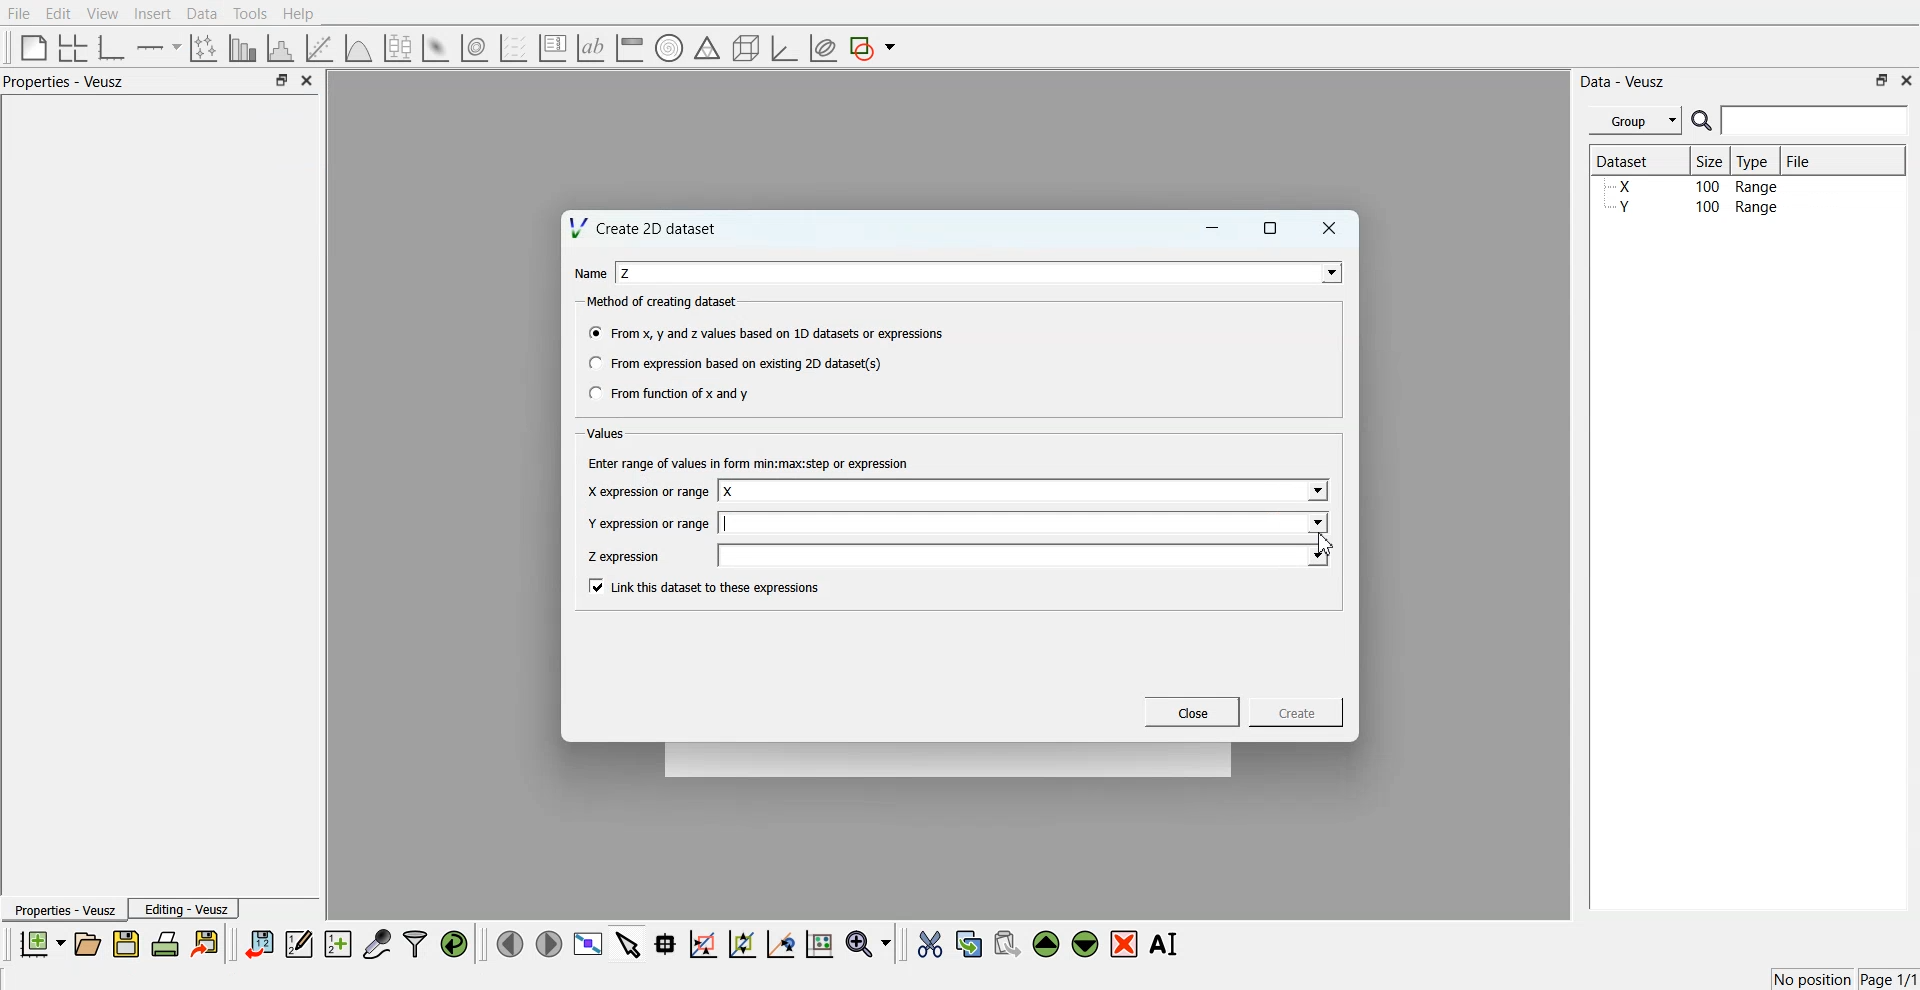 Image resolution: width=1920 pixels, height=990 pixels. What do you see at coordinates (1297, 711) in the screenshot?
I see `Create` at bounding box center [1297, 711].